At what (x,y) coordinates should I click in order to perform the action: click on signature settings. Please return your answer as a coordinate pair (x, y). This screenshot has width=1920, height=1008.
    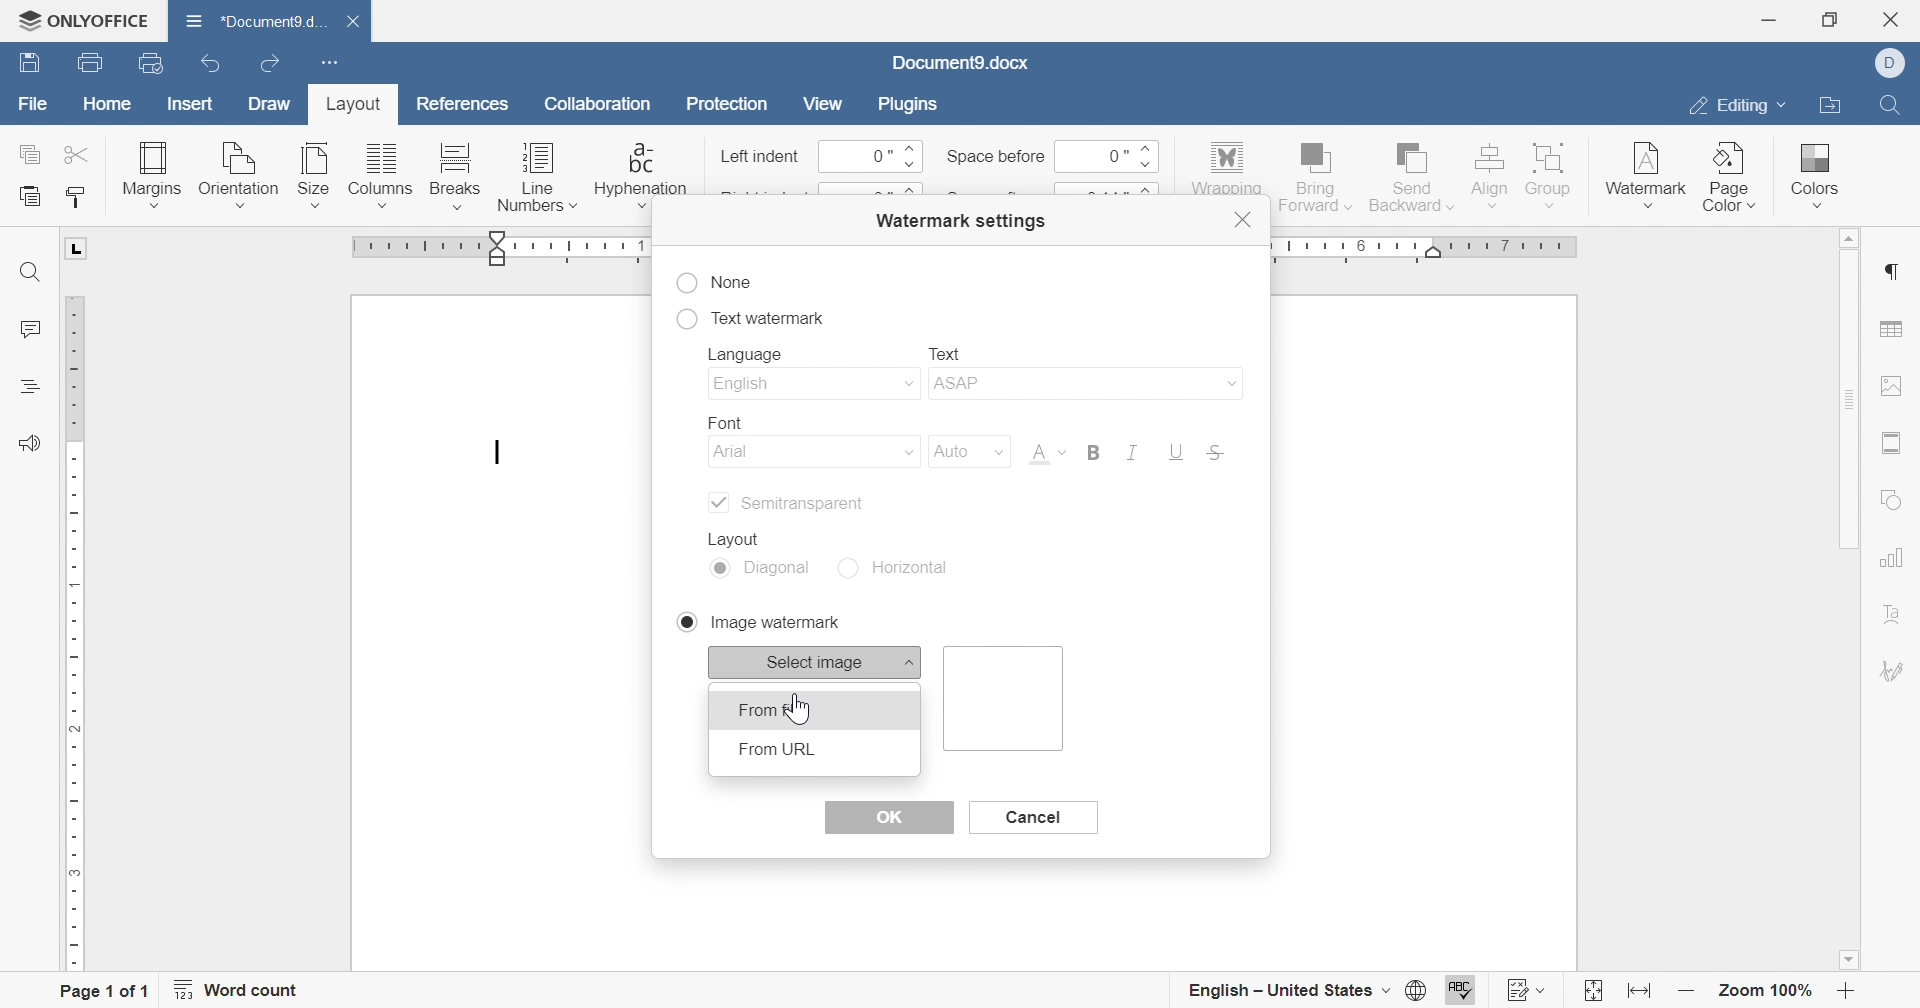
    Looking at the image, I should click on (1895, 671).